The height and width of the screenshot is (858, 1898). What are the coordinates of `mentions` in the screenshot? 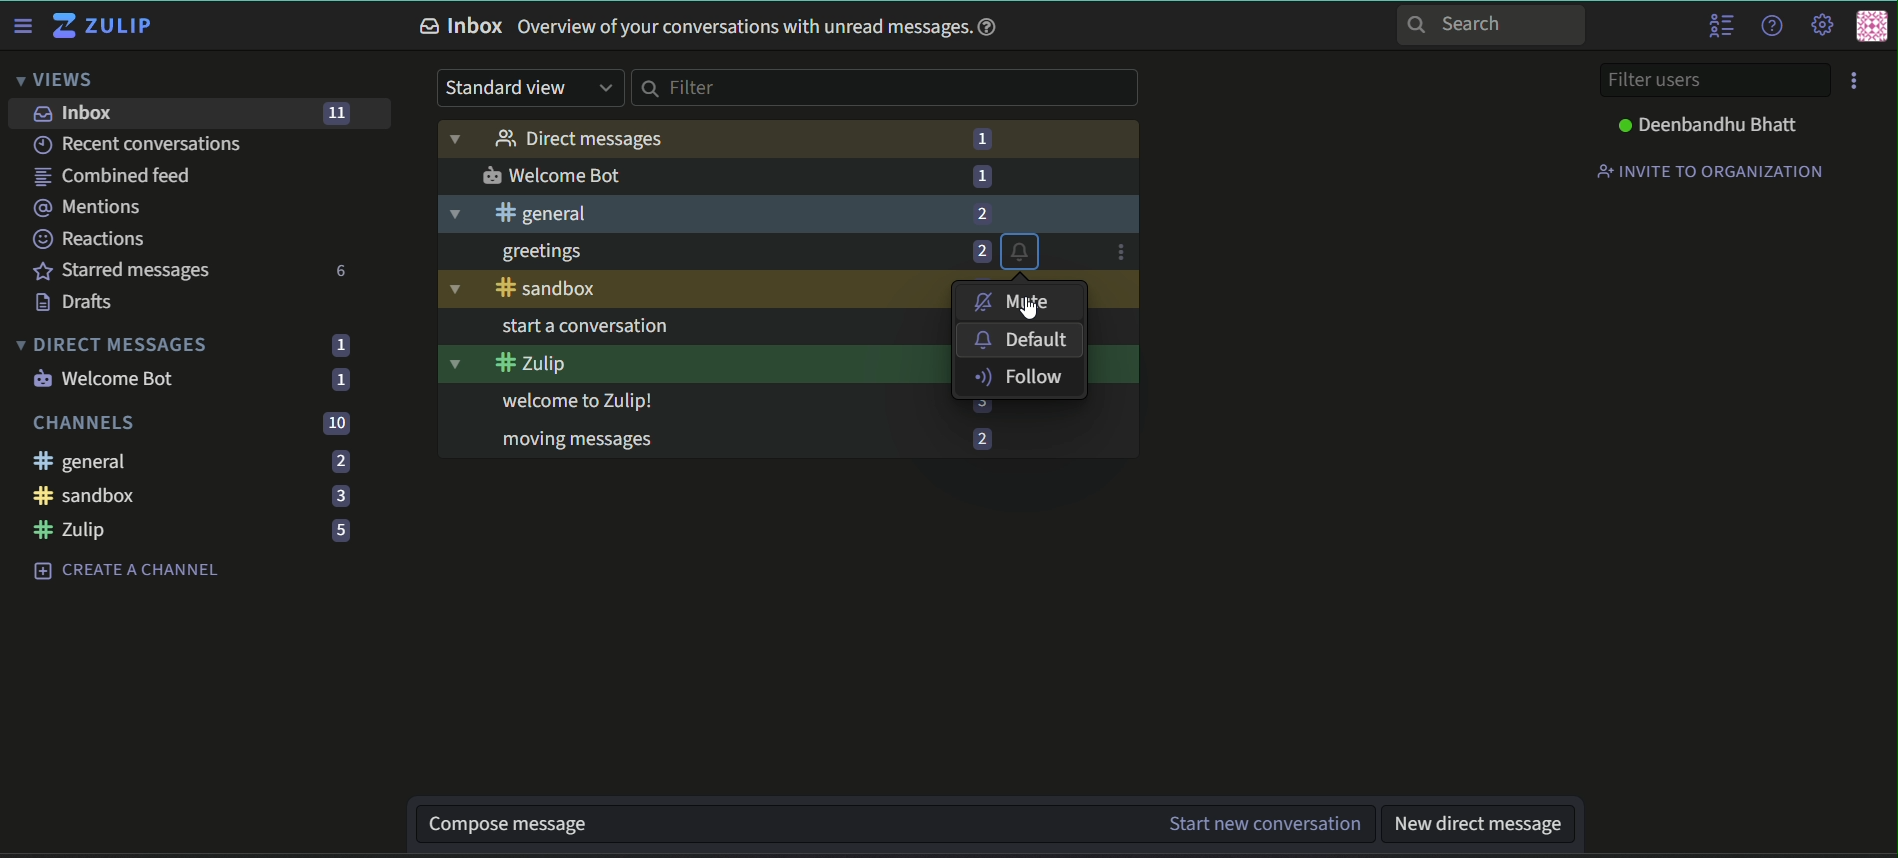 It's located at (94, 208).